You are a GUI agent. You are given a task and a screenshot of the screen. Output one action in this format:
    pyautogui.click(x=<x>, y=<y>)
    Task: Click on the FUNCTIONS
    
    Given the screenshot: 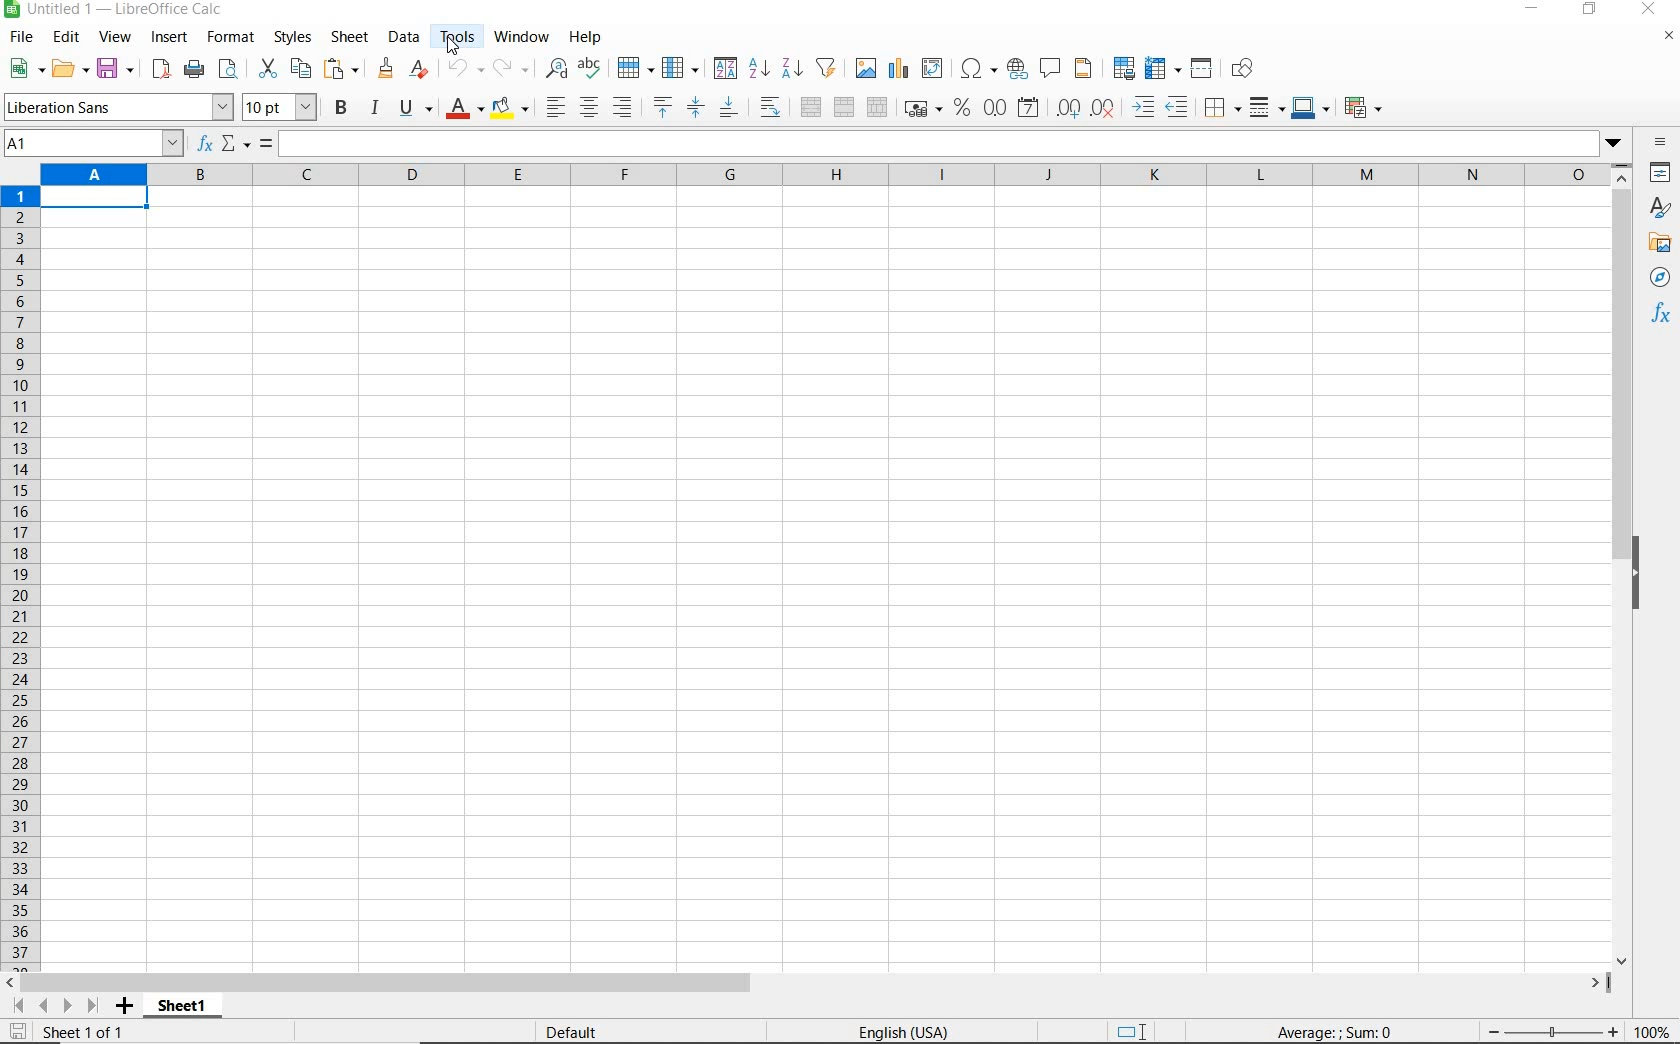 What is the action you would take?
    pyautogui.click(x=1661, y=314)
    